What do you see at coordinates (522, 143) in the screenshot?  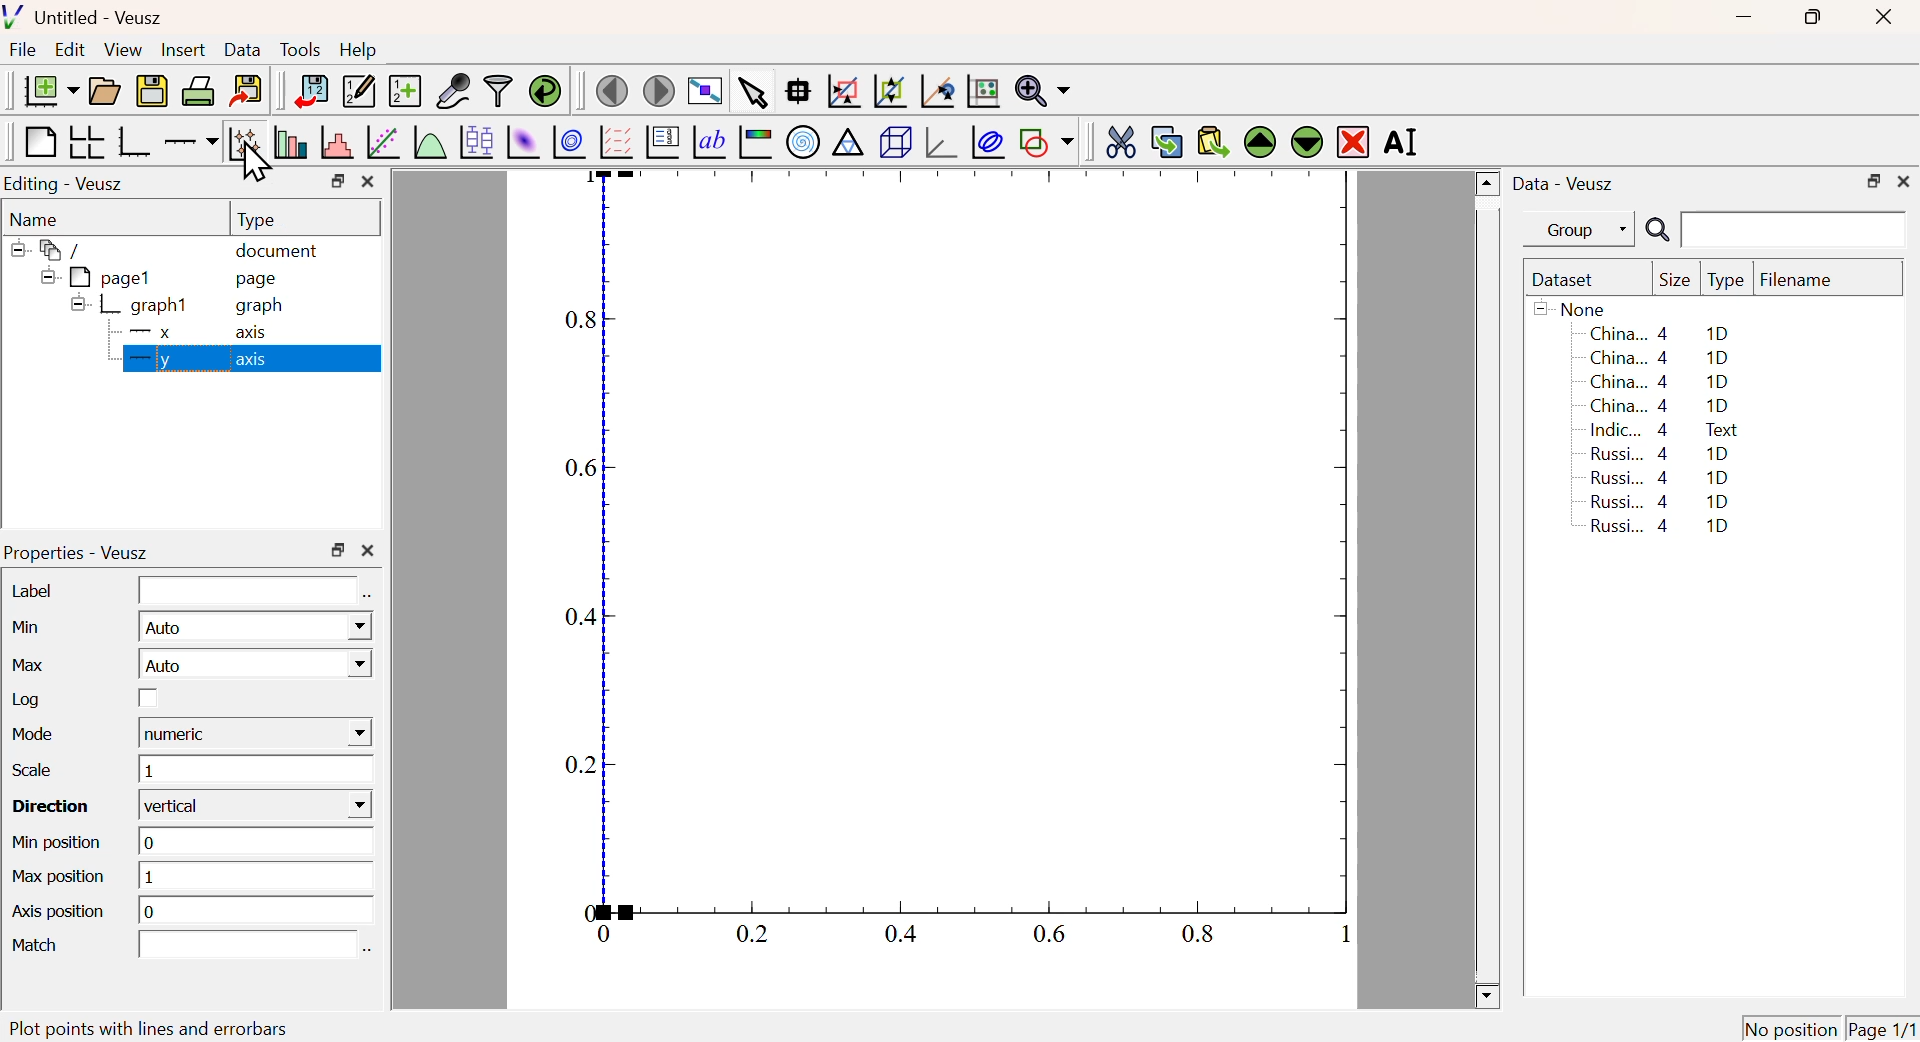 I see `Plot 2D set as image` at bounding box center [522, 143].